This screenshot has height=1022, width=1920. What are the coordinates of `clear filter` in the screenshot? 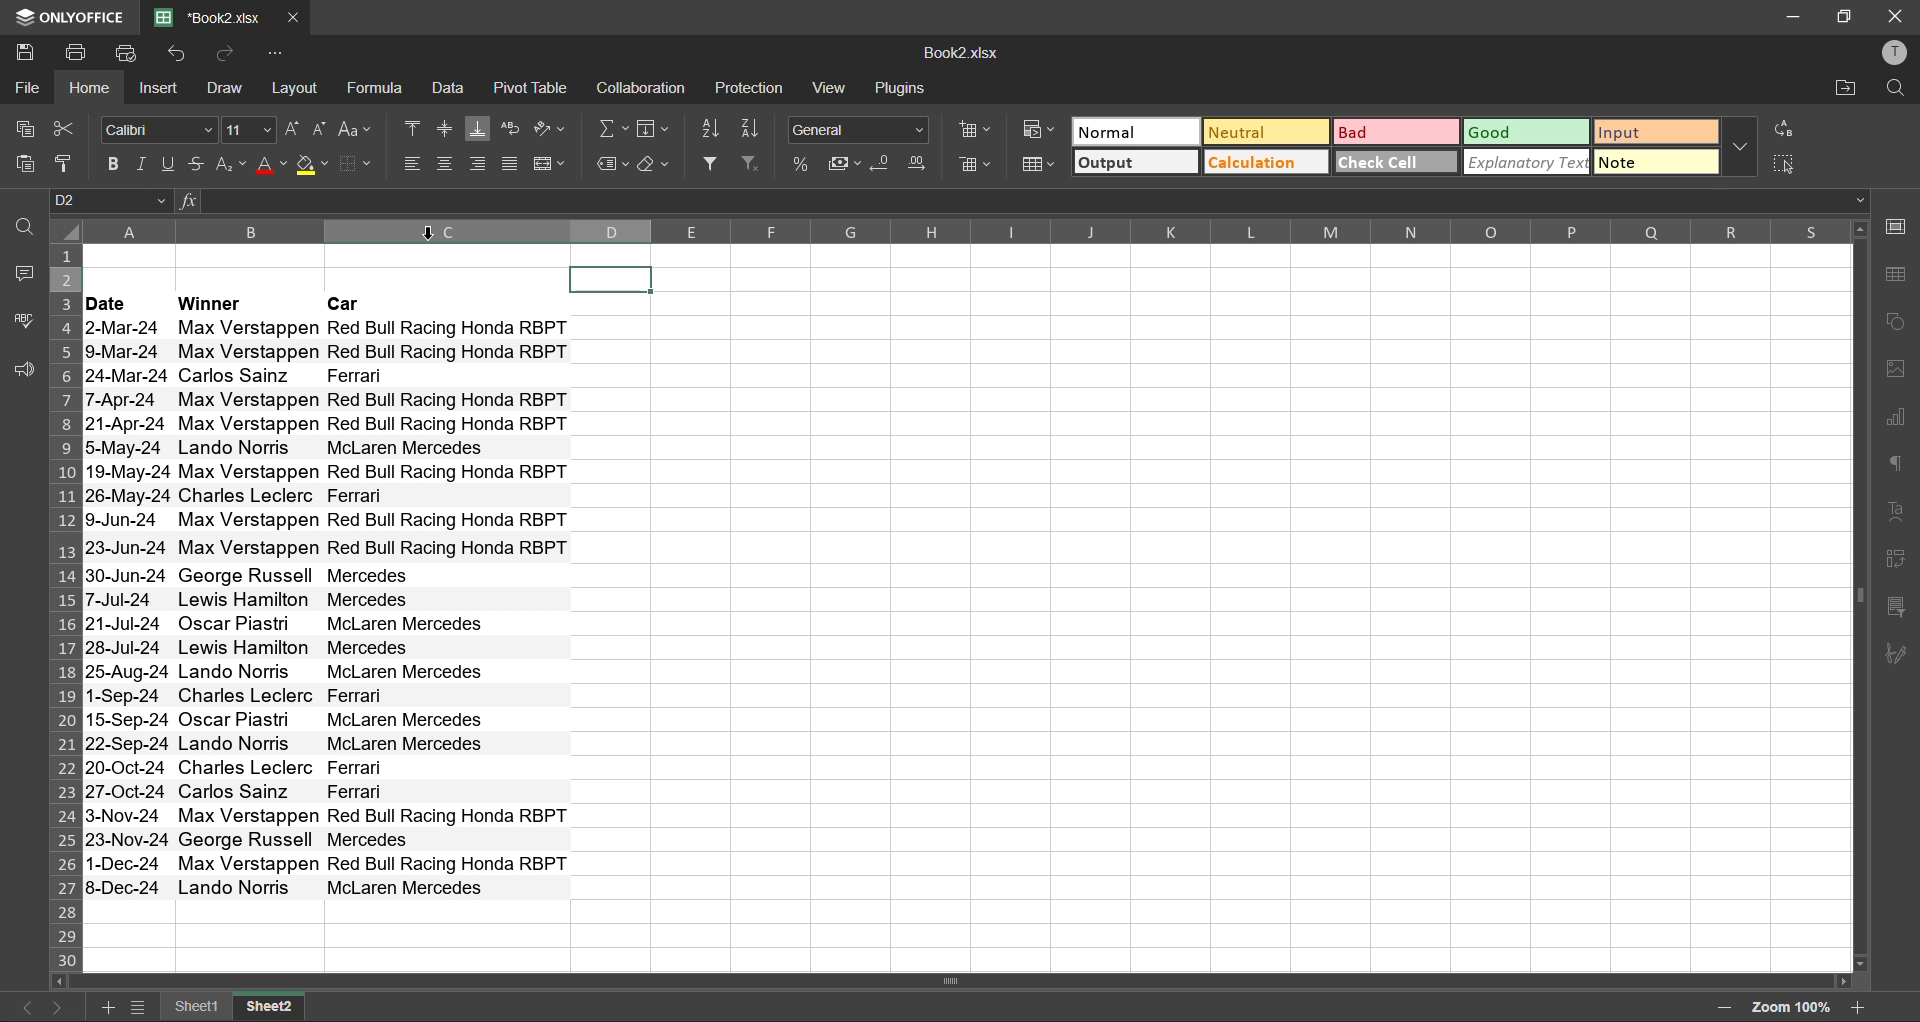 It's located at (754, 167).